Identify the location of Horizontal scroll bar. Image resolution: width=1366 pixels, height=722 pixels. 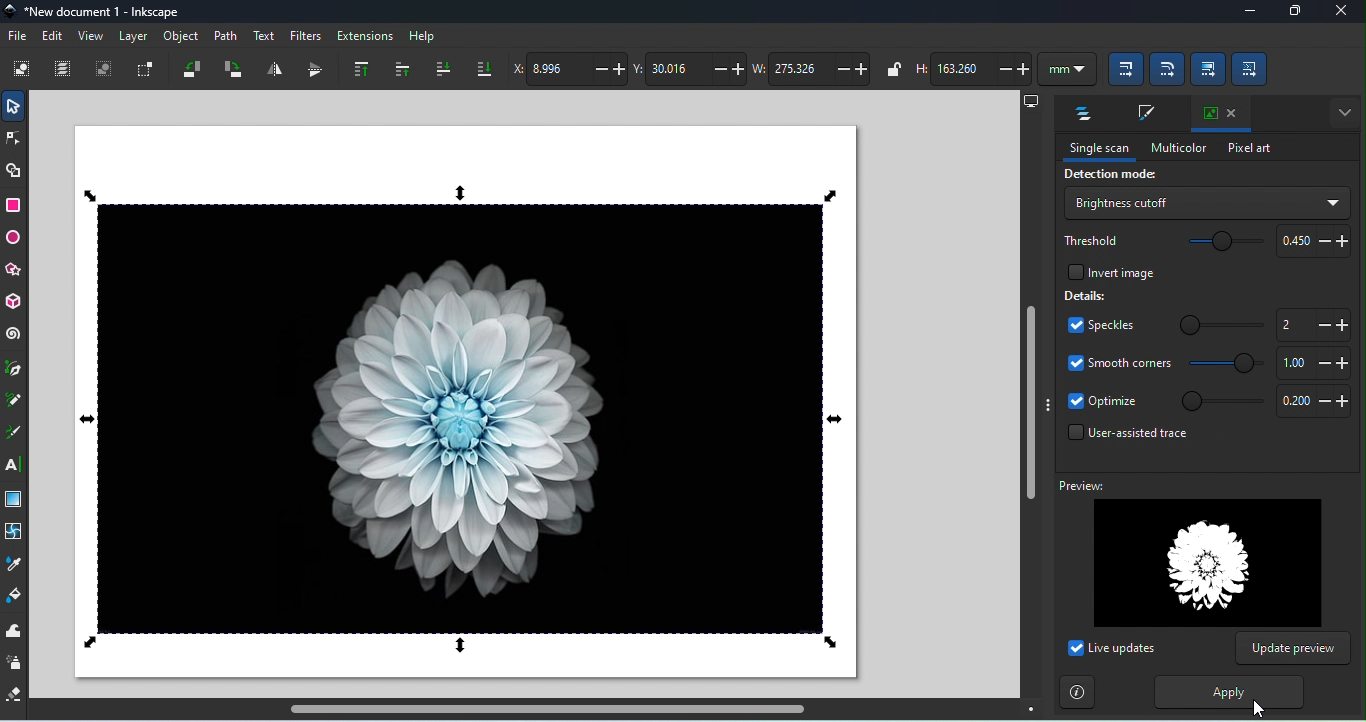
(542, 711).